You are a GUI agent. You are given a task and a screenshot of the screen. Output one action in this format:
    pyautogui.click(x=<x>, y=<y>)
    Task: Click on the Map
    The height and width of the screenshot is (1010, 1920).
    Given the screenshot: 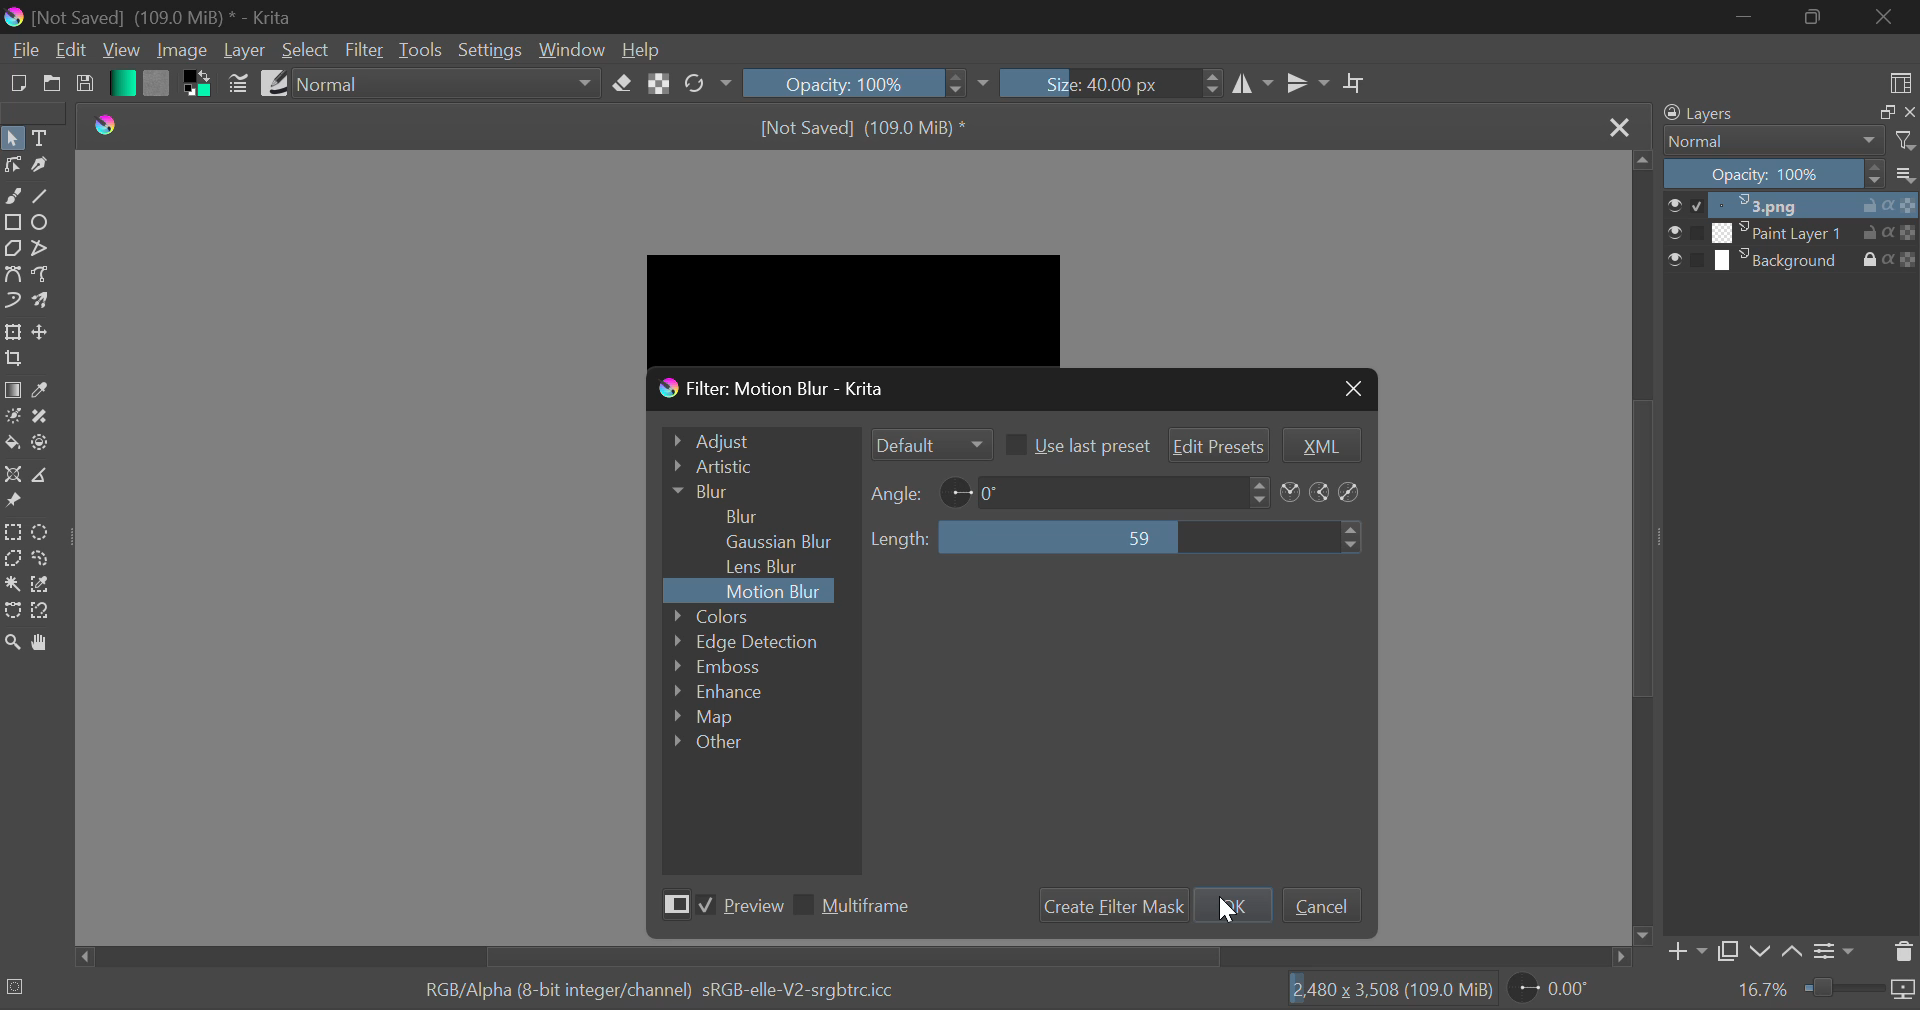 What is the action you would take?
    pyautogui.click(x=715, y=719)
    